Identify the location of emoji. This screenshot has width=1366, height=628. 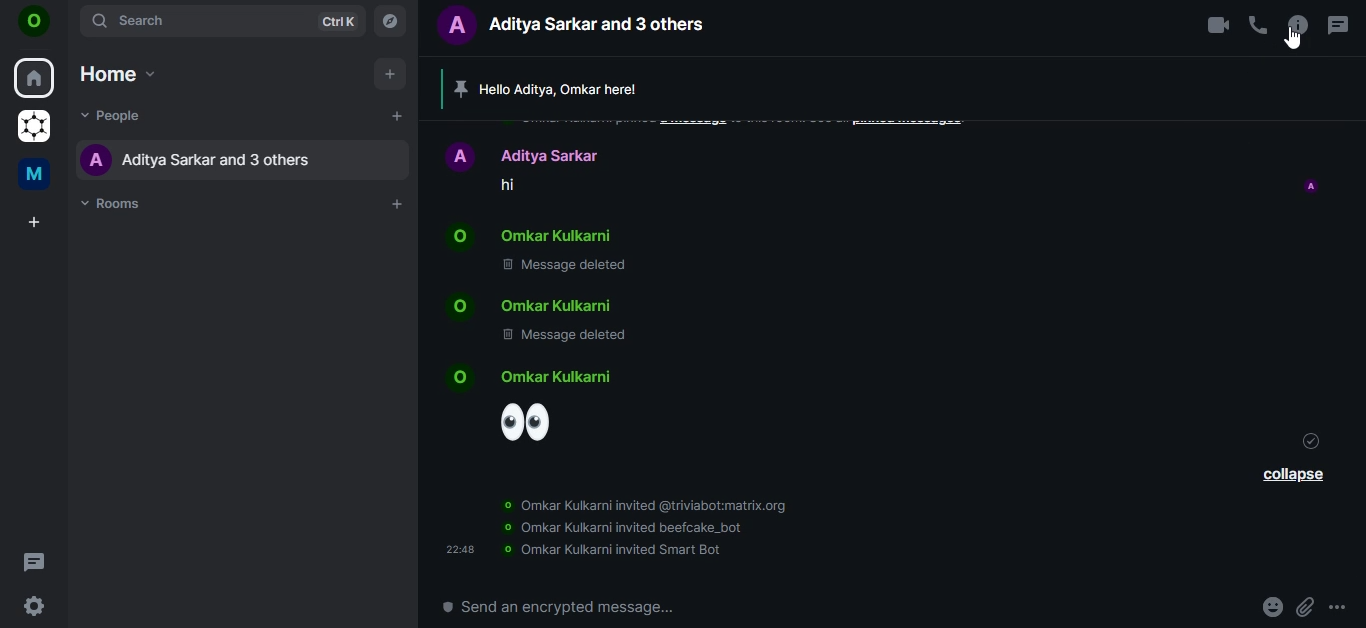
(1268, 607).